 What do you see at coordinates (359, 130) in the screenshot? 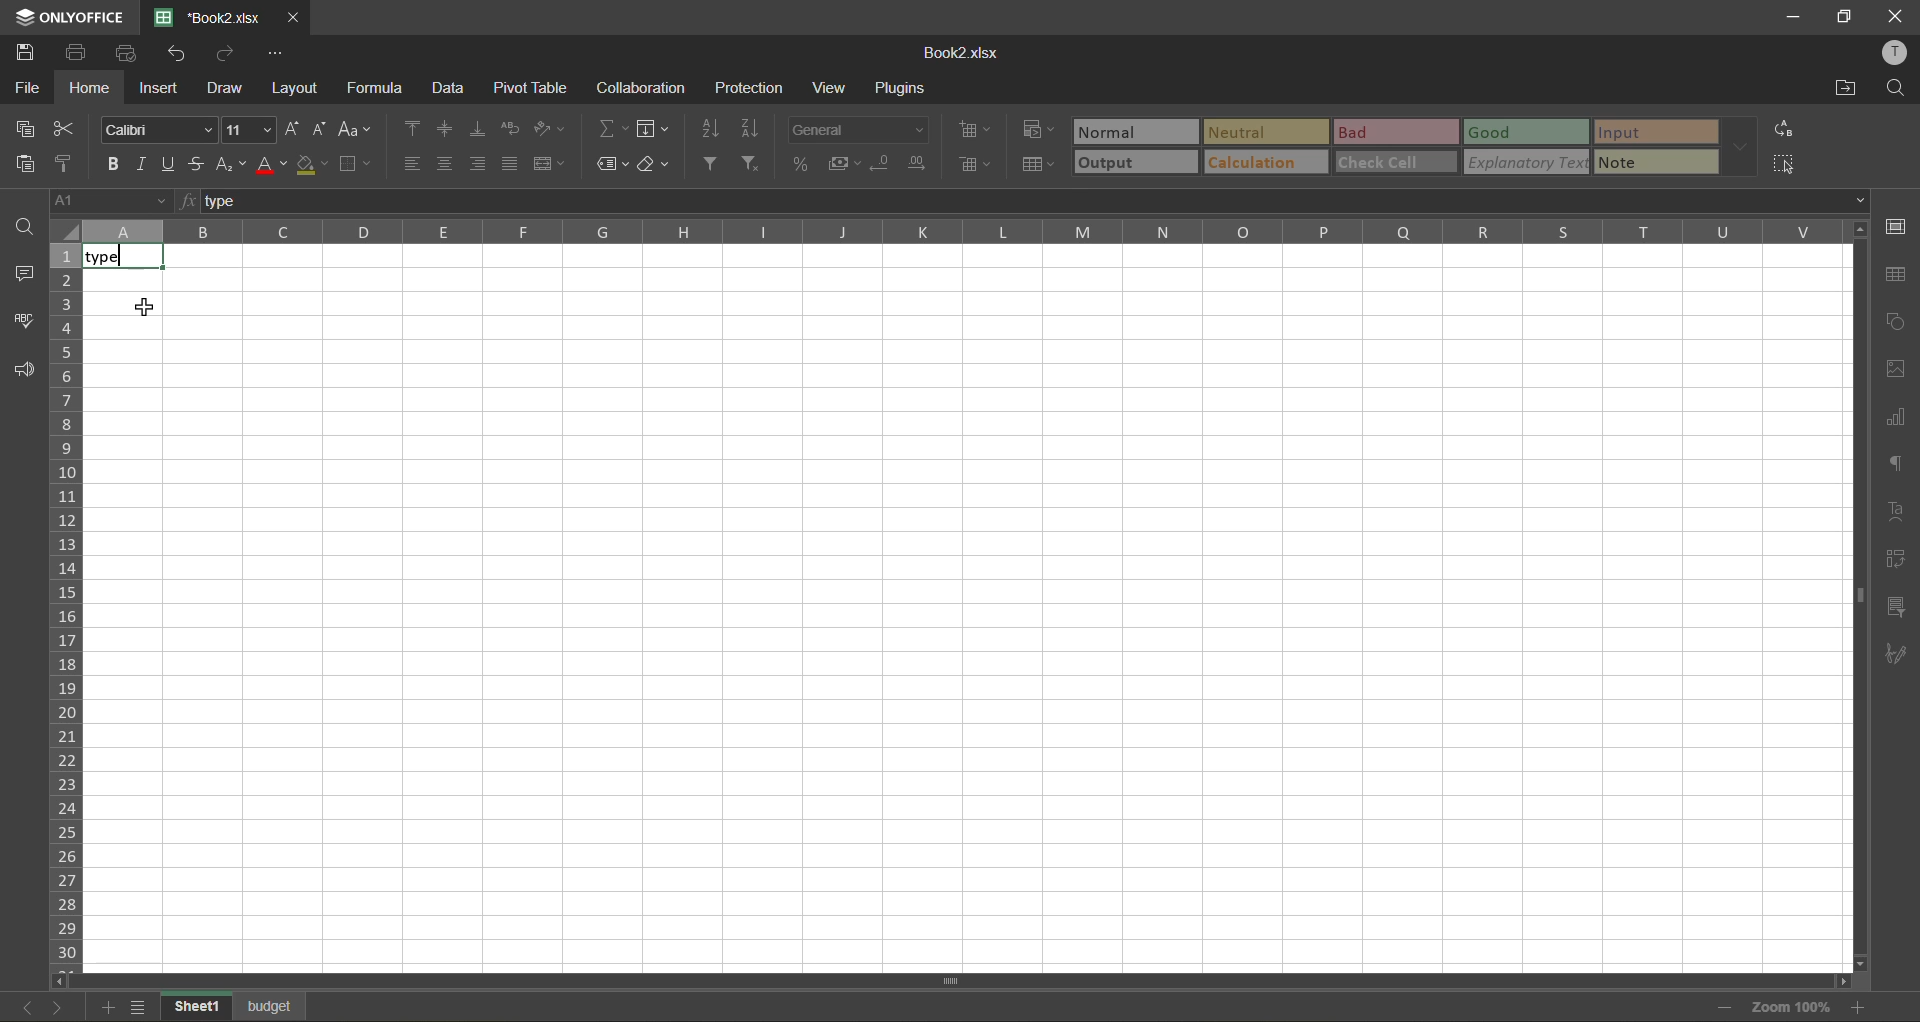
I see `change case` at bounding box center [359, 130].